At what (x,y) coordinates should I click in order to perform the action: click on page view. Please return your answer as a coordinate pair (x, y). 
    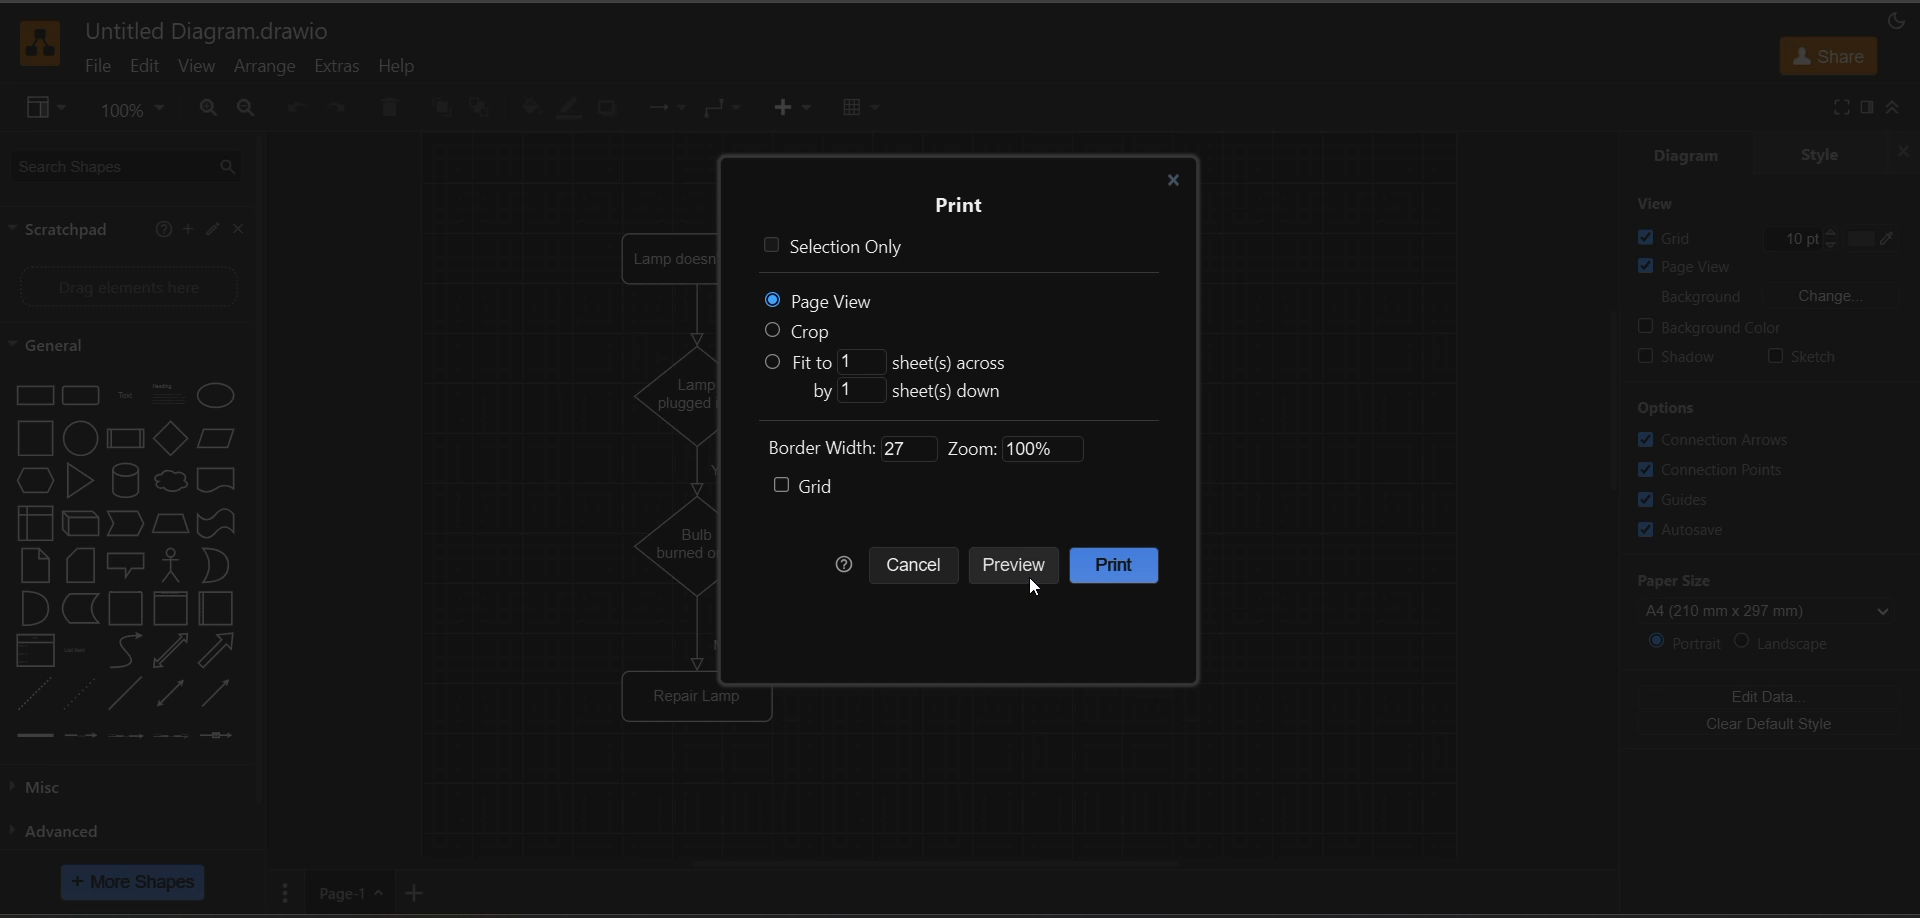
    Looking at the image, I should click on (815, 299).